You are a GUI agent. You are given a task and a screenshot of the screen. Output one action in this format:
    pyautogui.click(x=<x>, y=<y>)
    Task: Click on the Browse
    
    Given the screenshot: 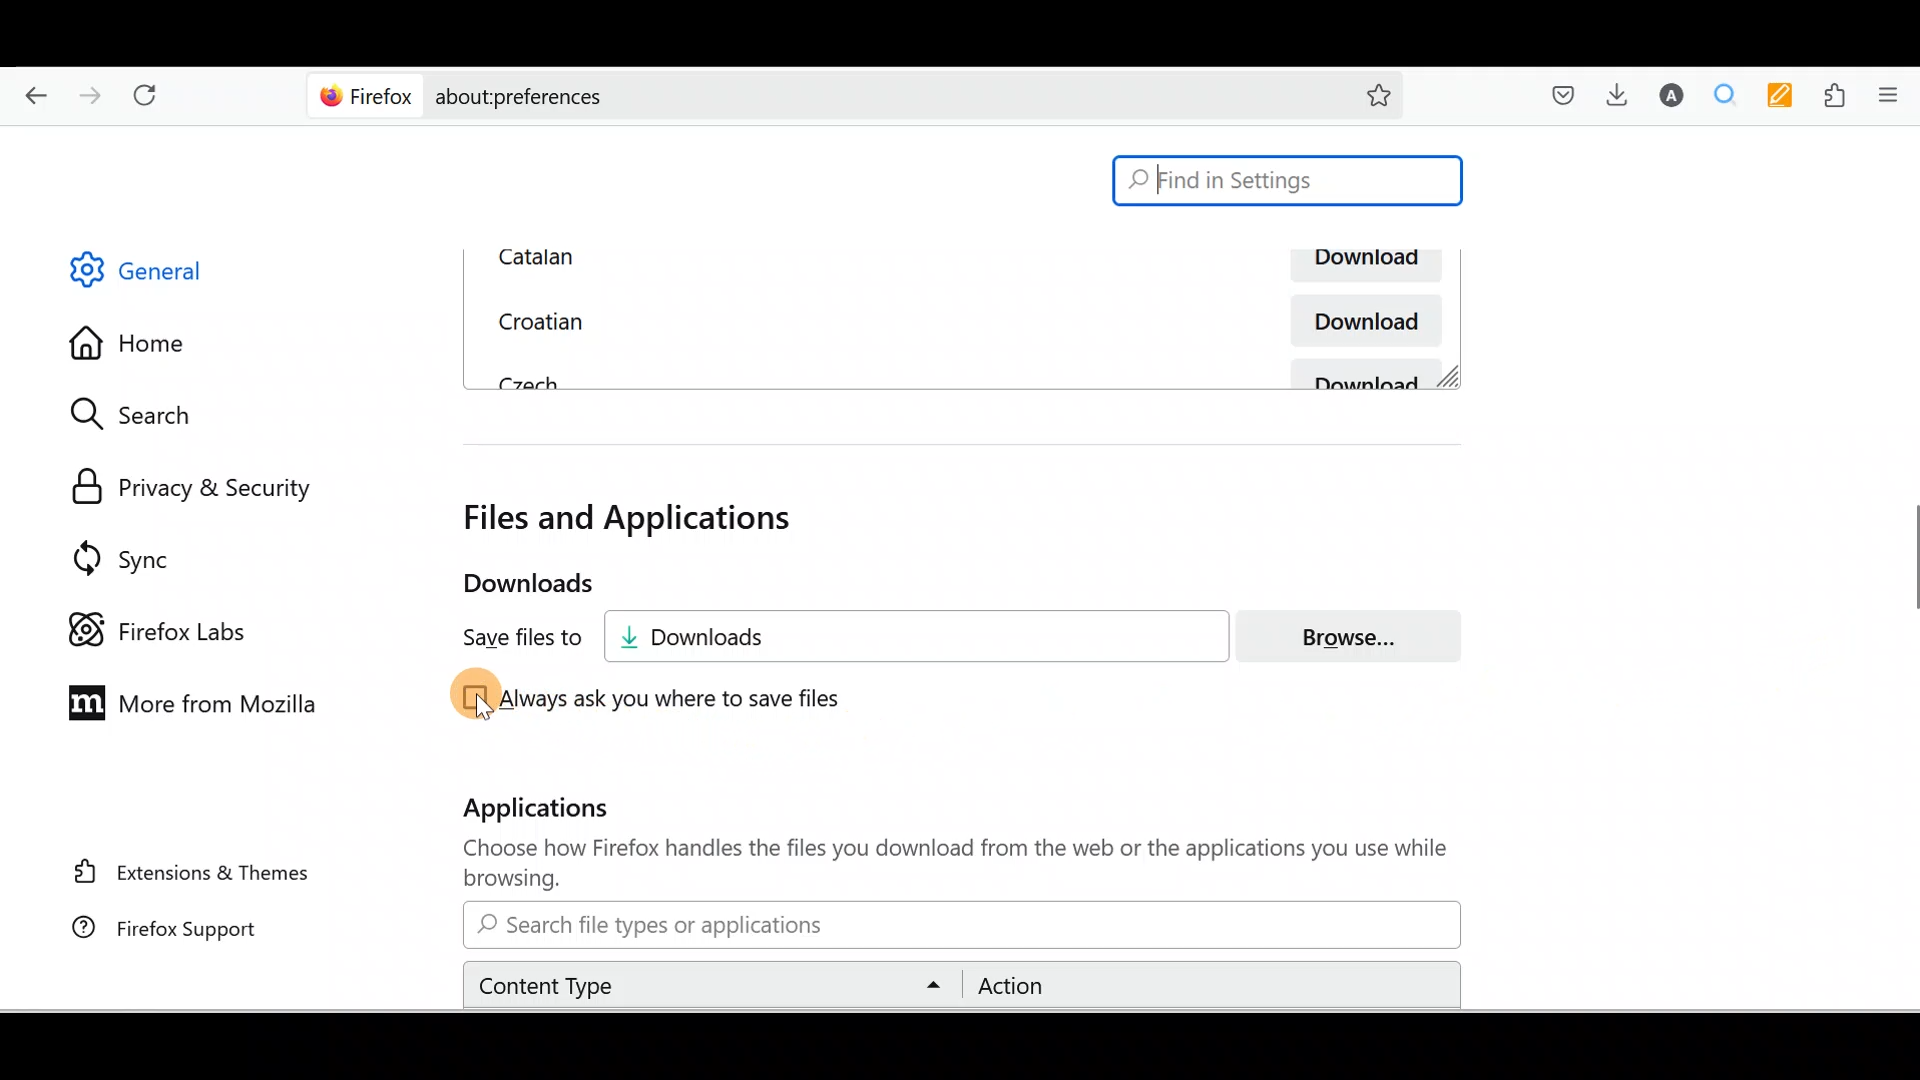 What is the action you would take?
    pyautogui.click(x=1361, y=636)
    